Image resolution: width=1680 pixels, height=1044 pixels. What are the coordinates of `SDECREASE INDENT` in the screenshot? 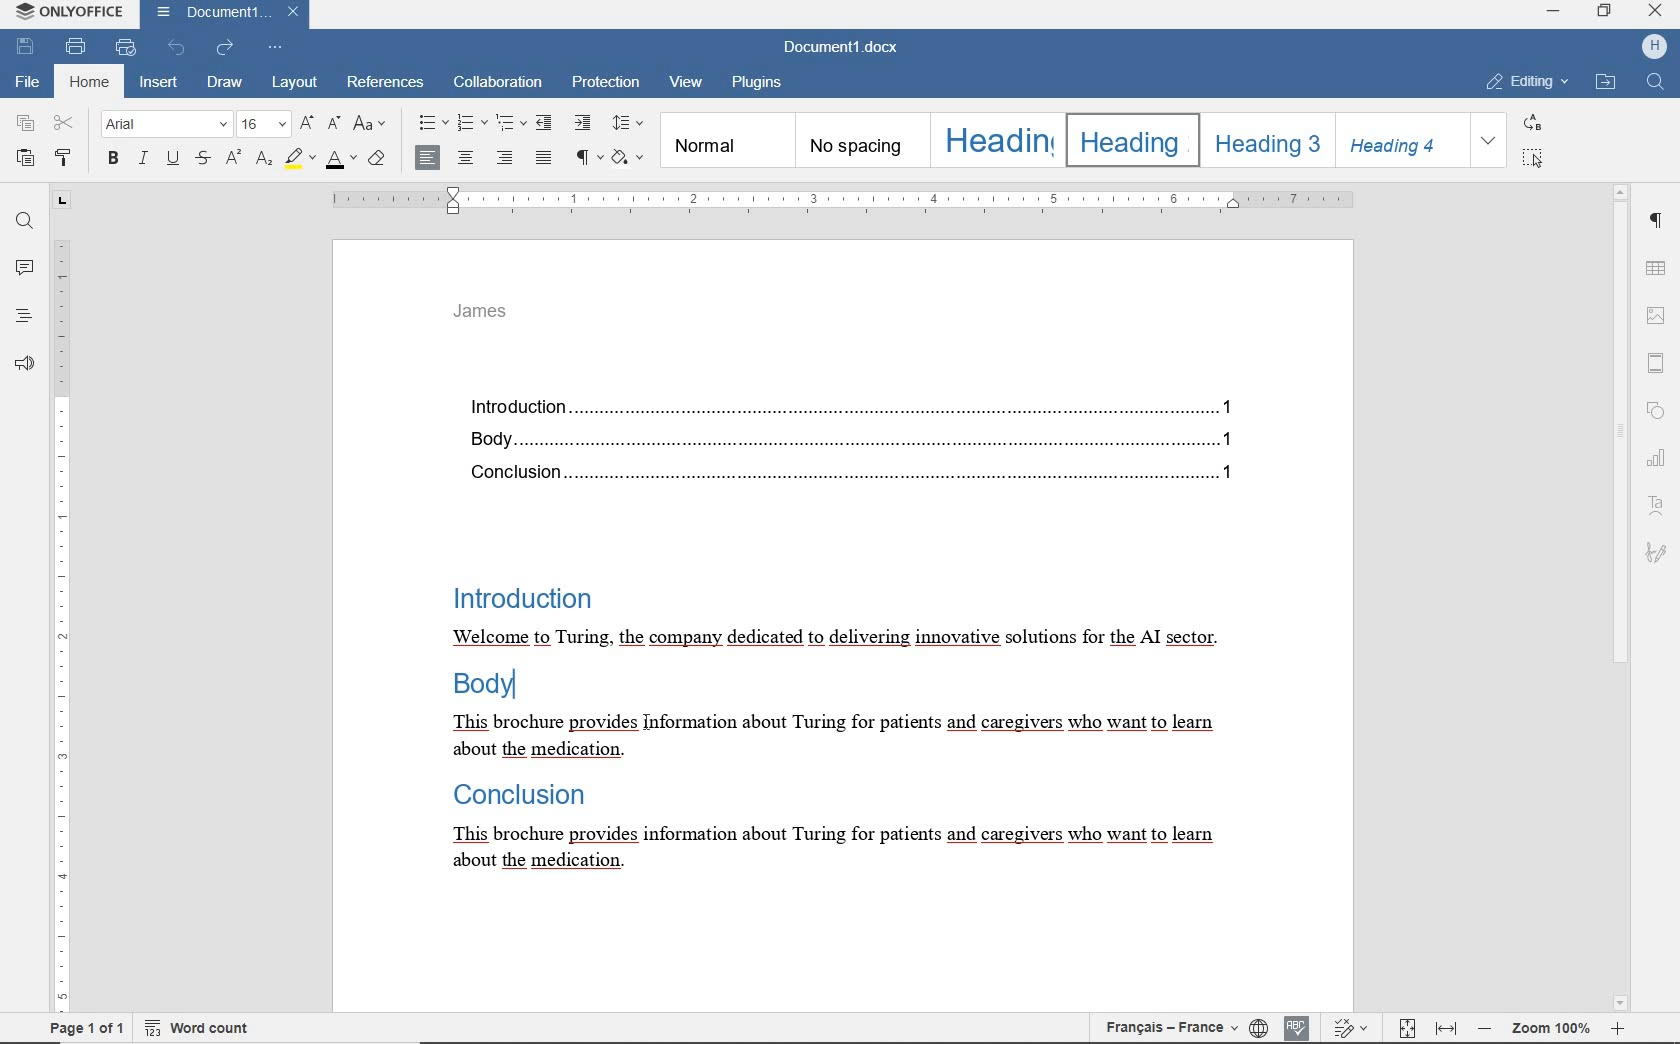 It's located at (511, 125).